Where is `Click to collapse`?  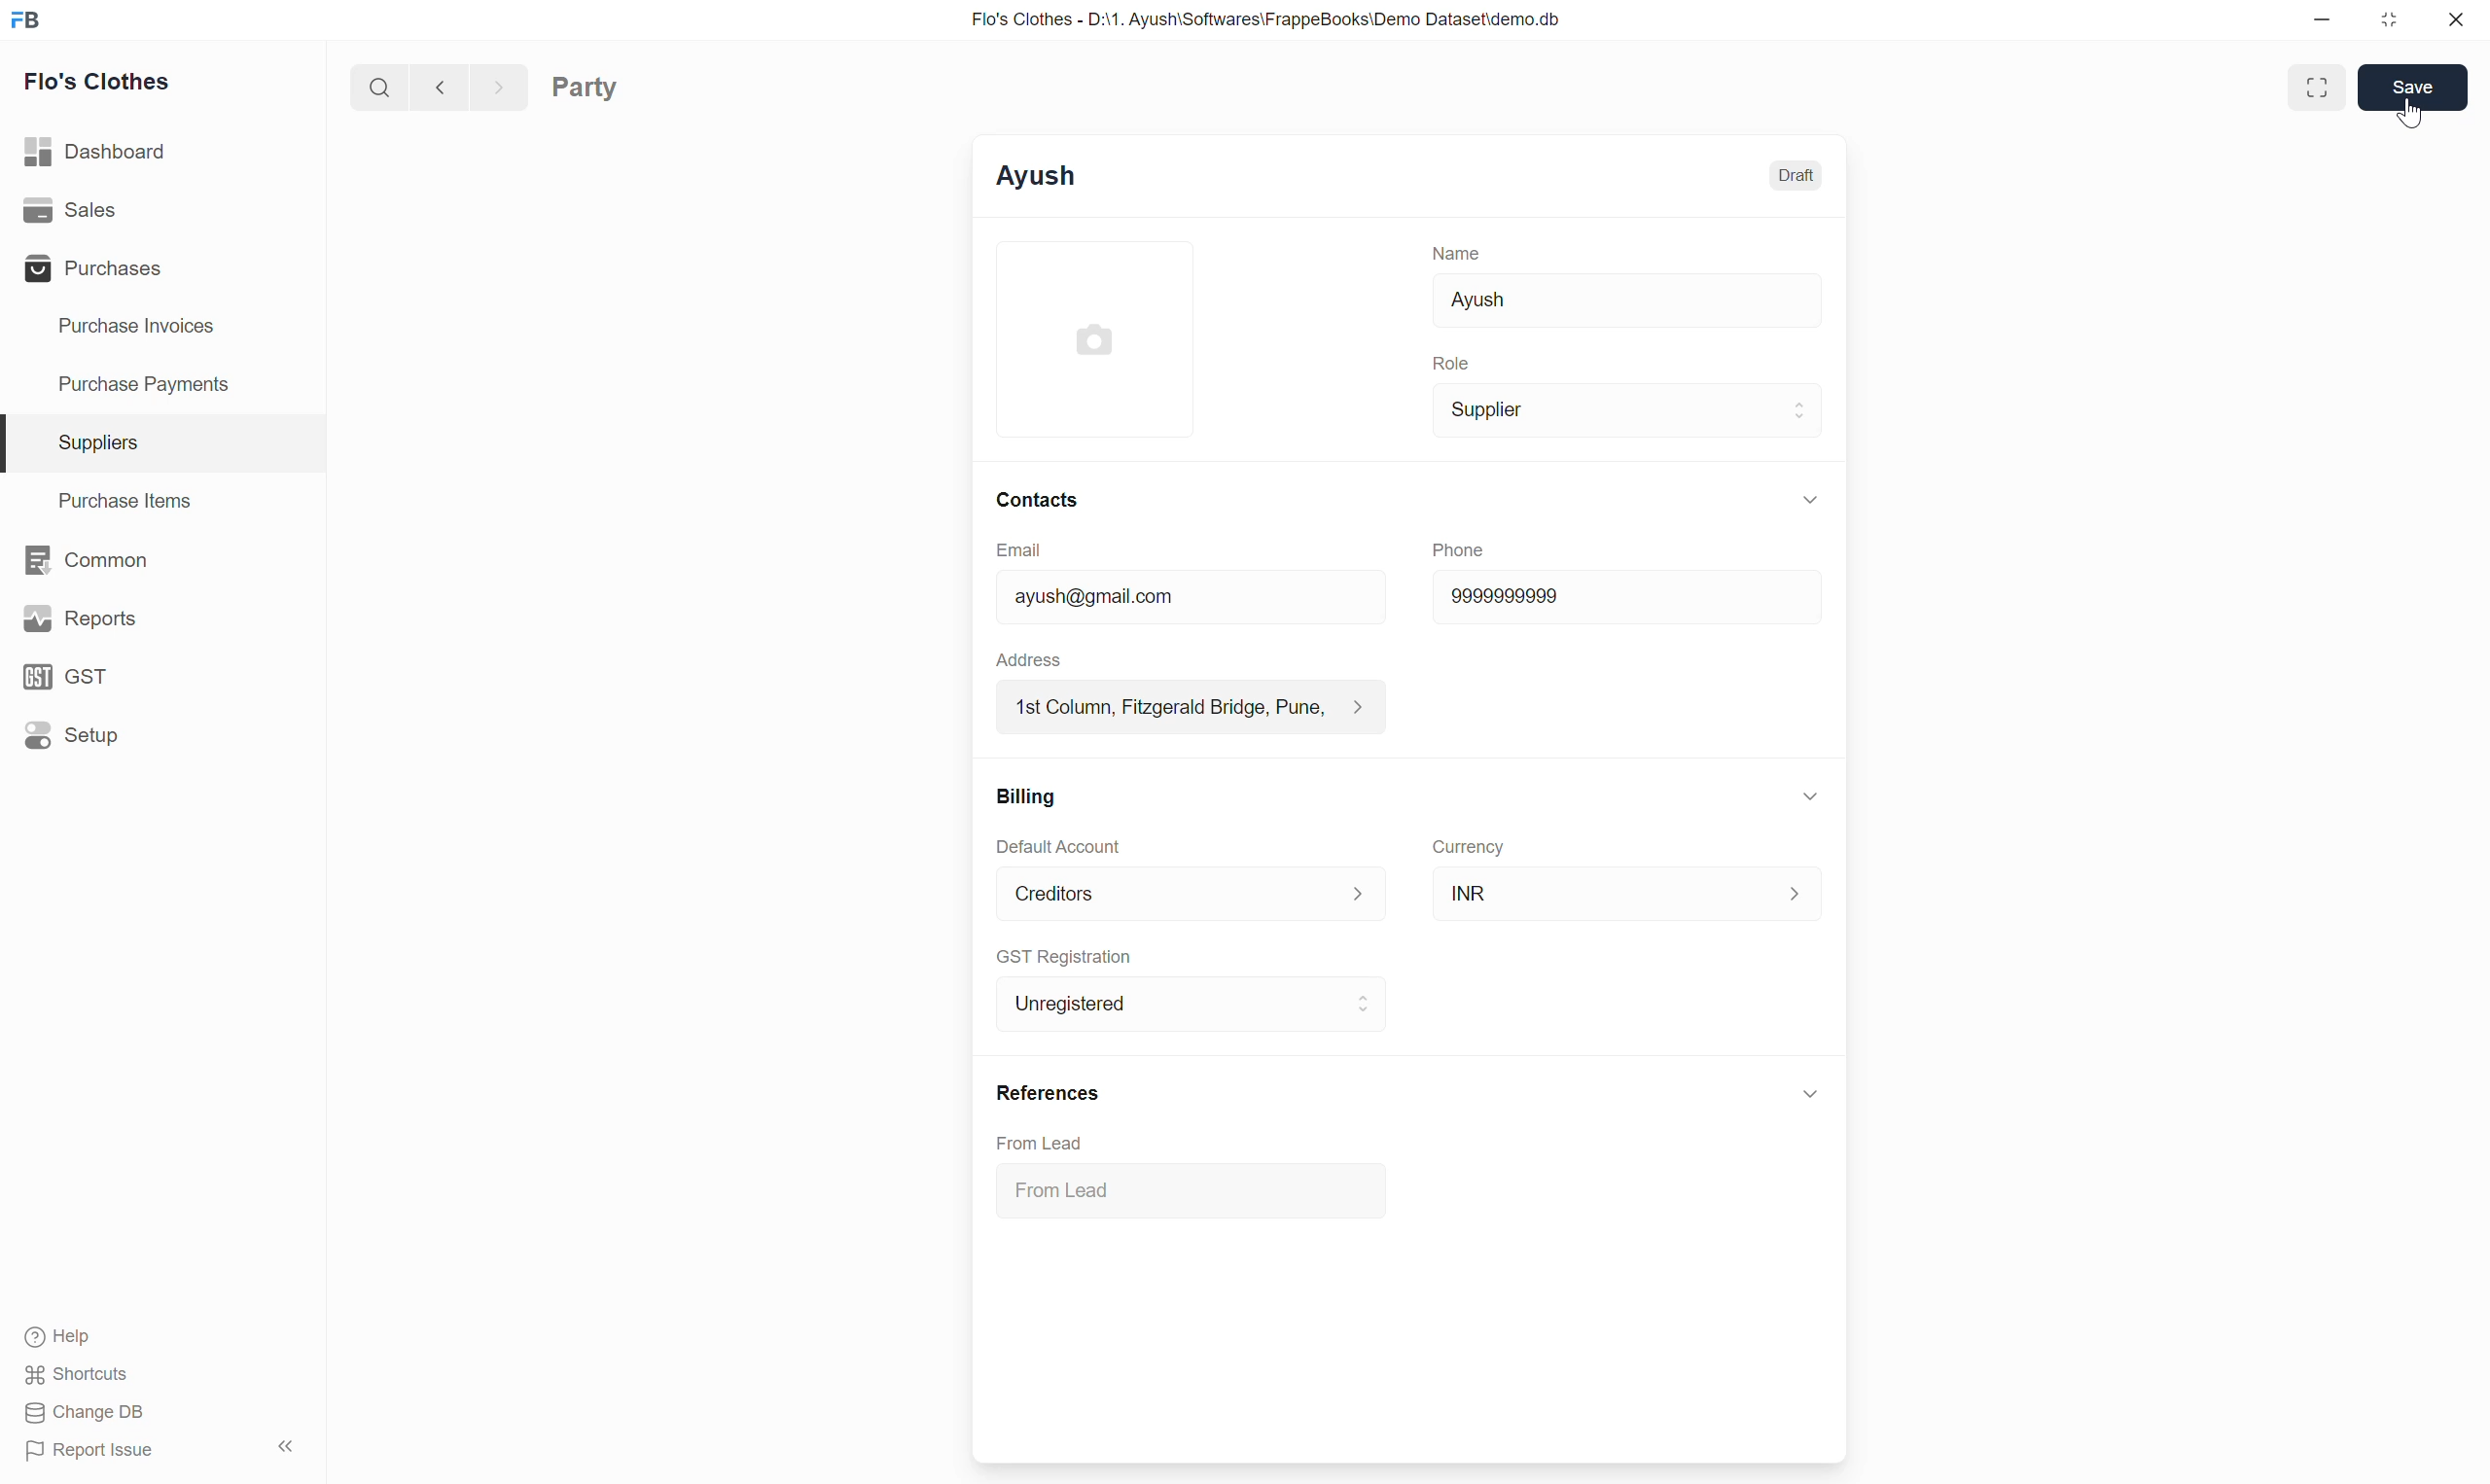
Click to collapse is located at coordinates (1811, 1093).